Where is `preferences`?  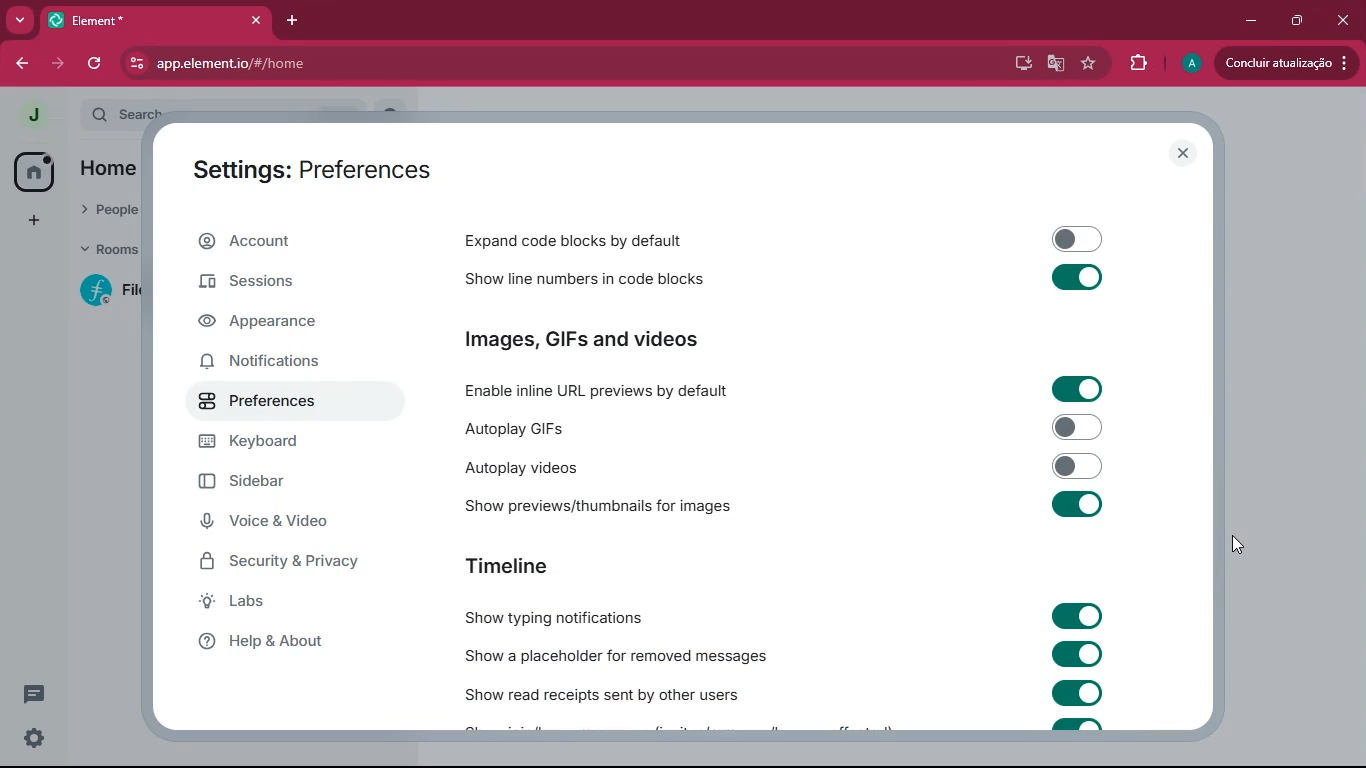 preferences is located at coordinates (277, 403).